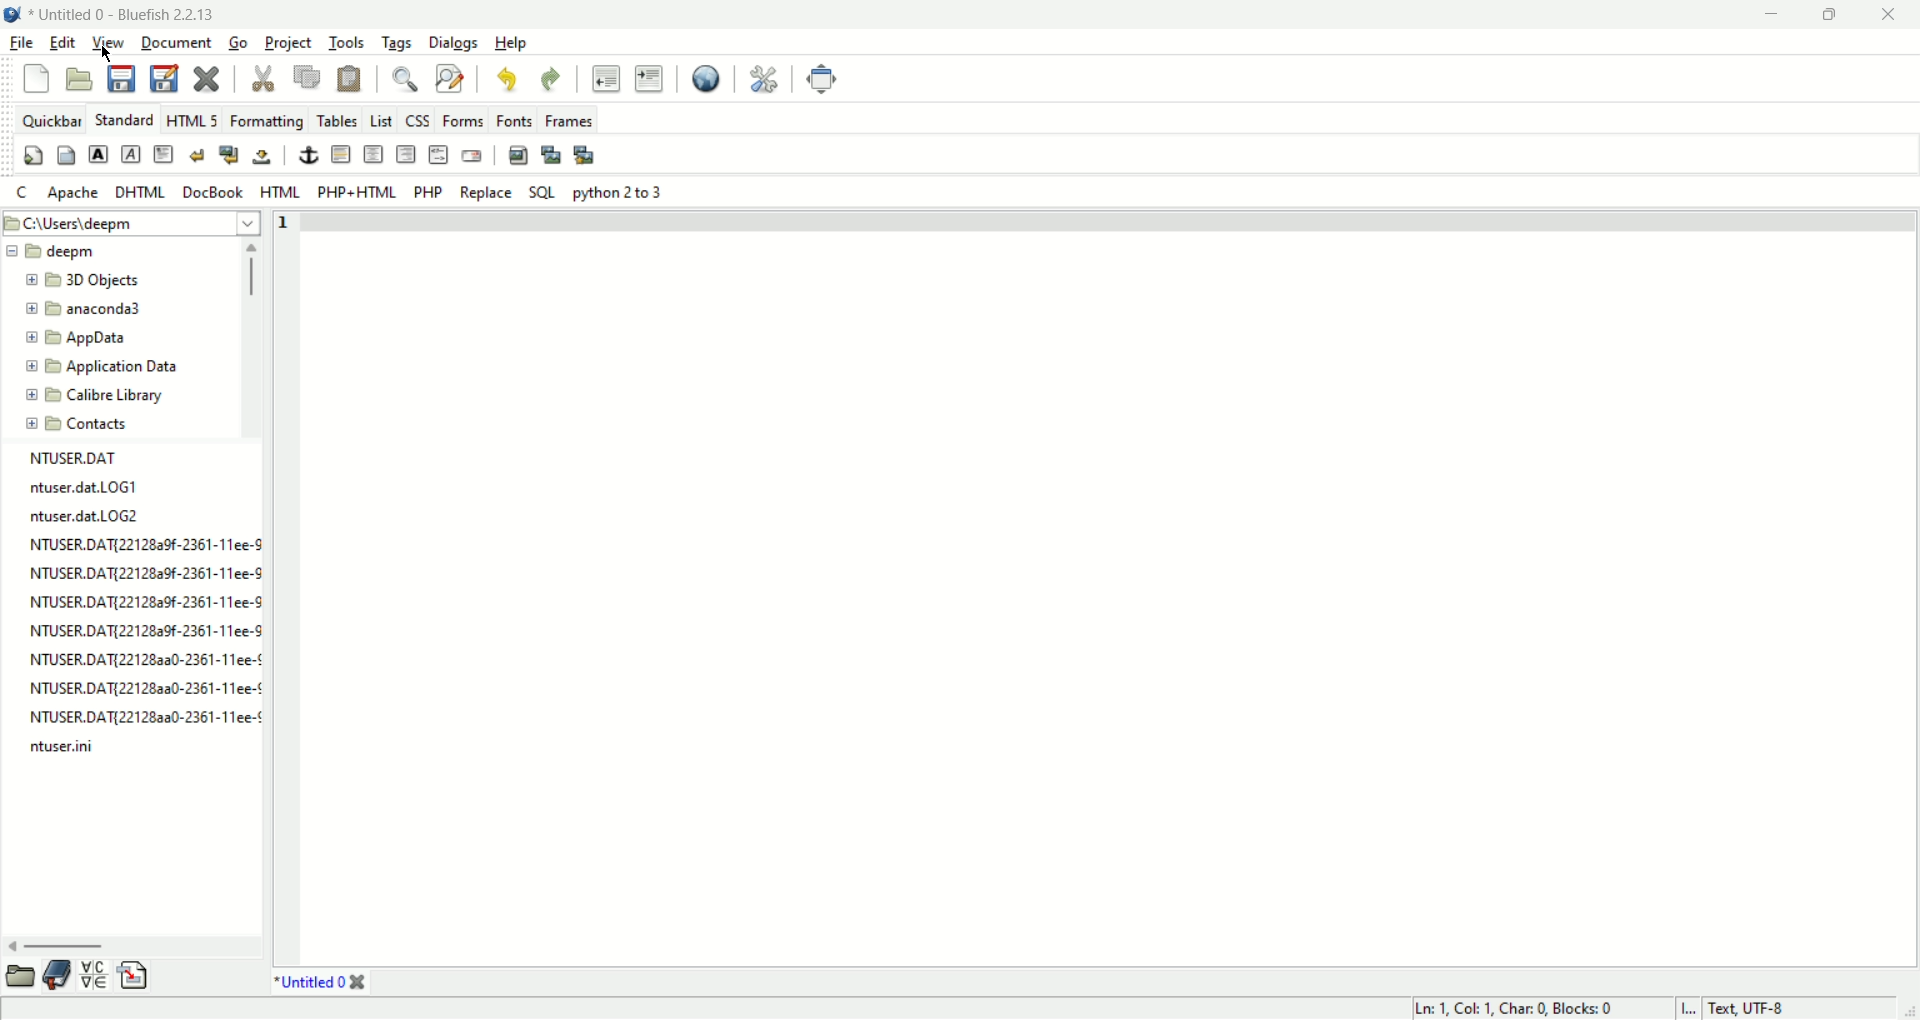 The image size is (1920, 1020). I want to click on Forms, so click(460, 121).